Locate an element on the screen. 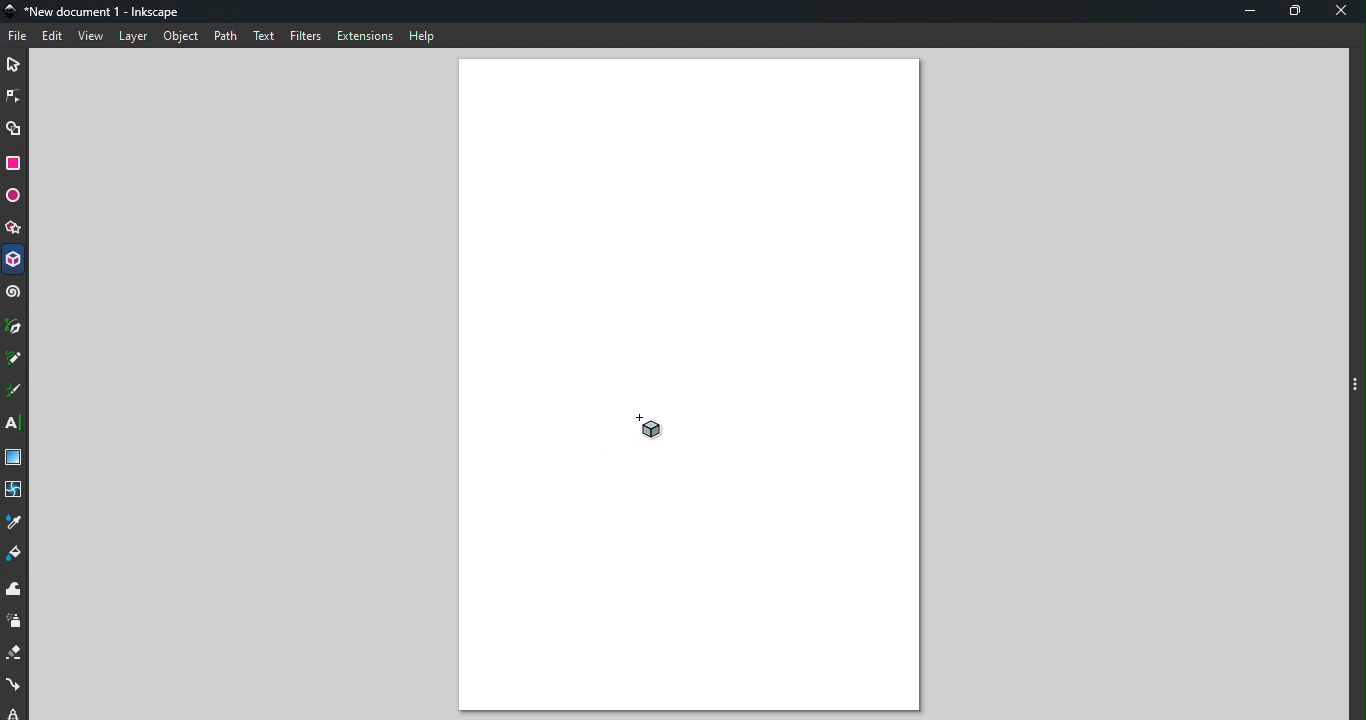 Image resolution: width=1366 pixels, height=720 pixels. Help is located at coordinates (423, 36).